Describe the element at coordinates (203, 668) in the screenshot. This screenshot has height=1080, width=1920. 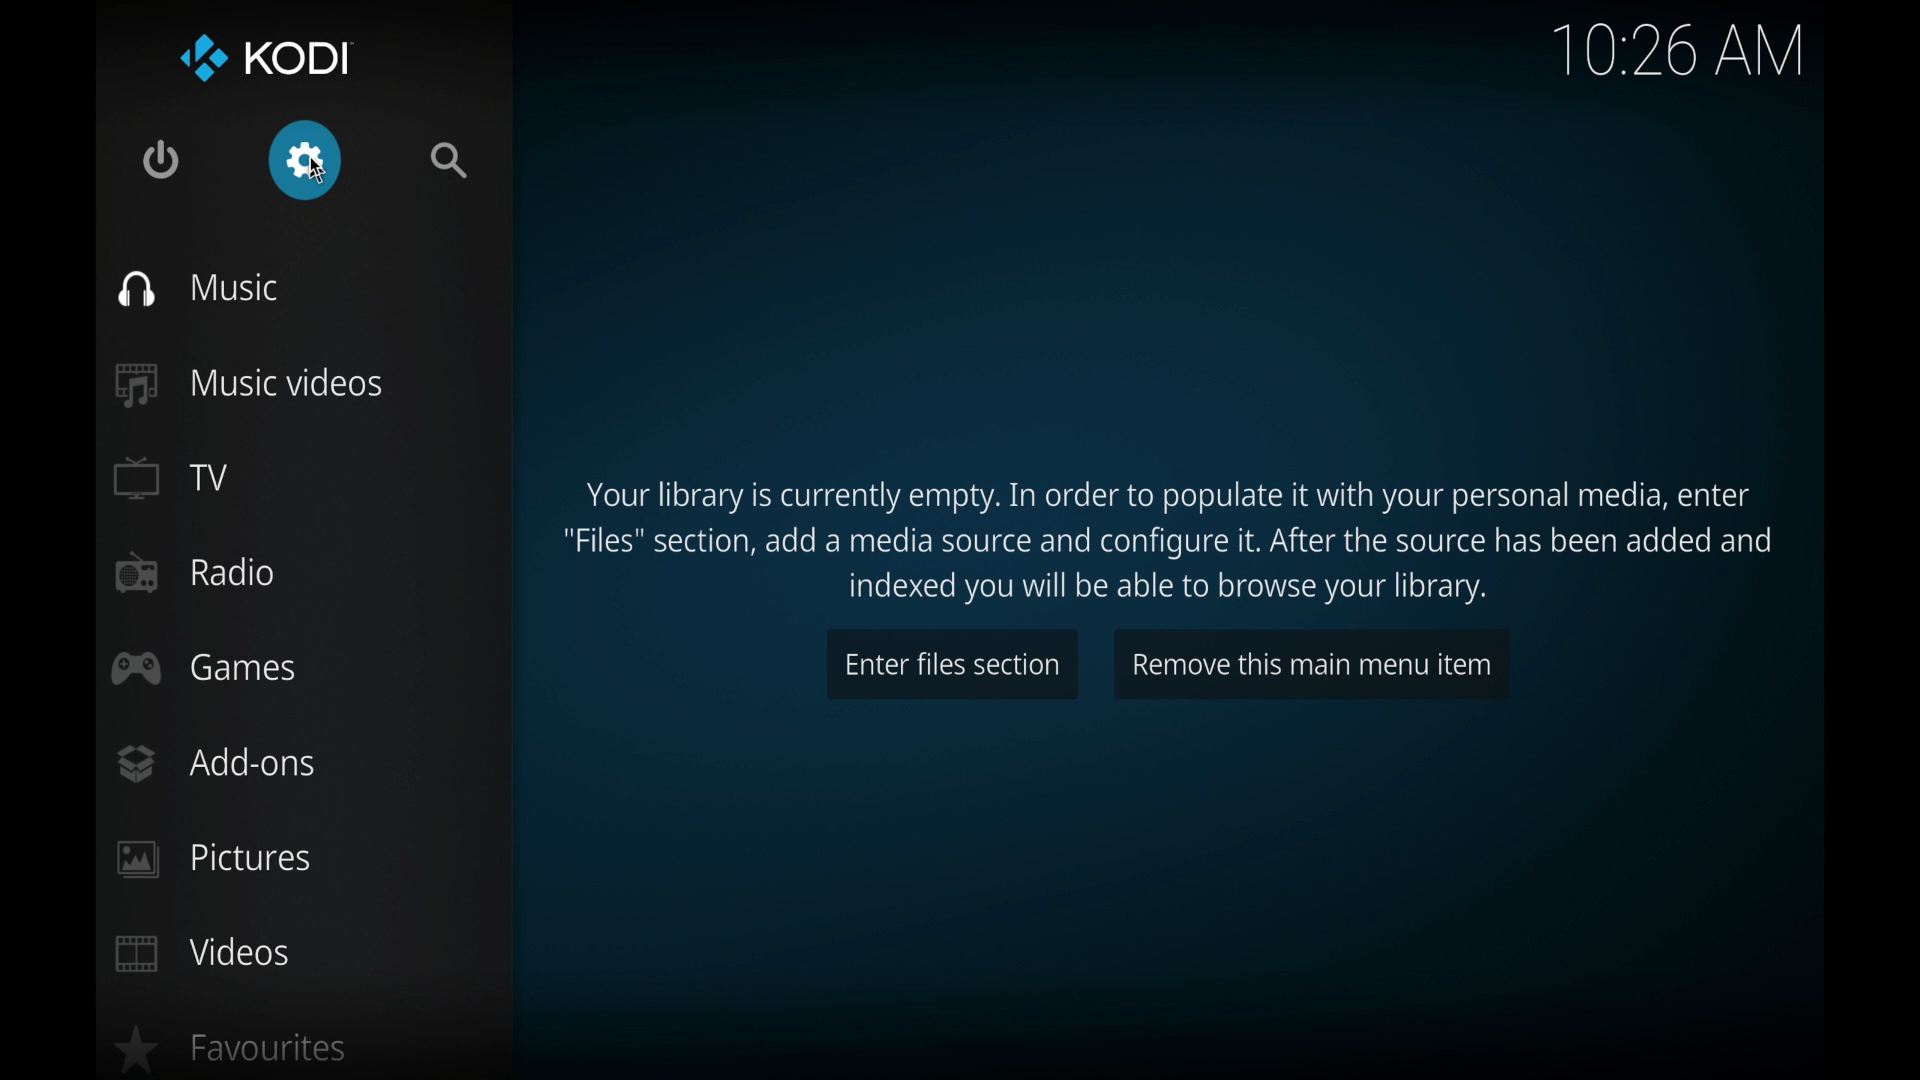
I see `games` at that location.